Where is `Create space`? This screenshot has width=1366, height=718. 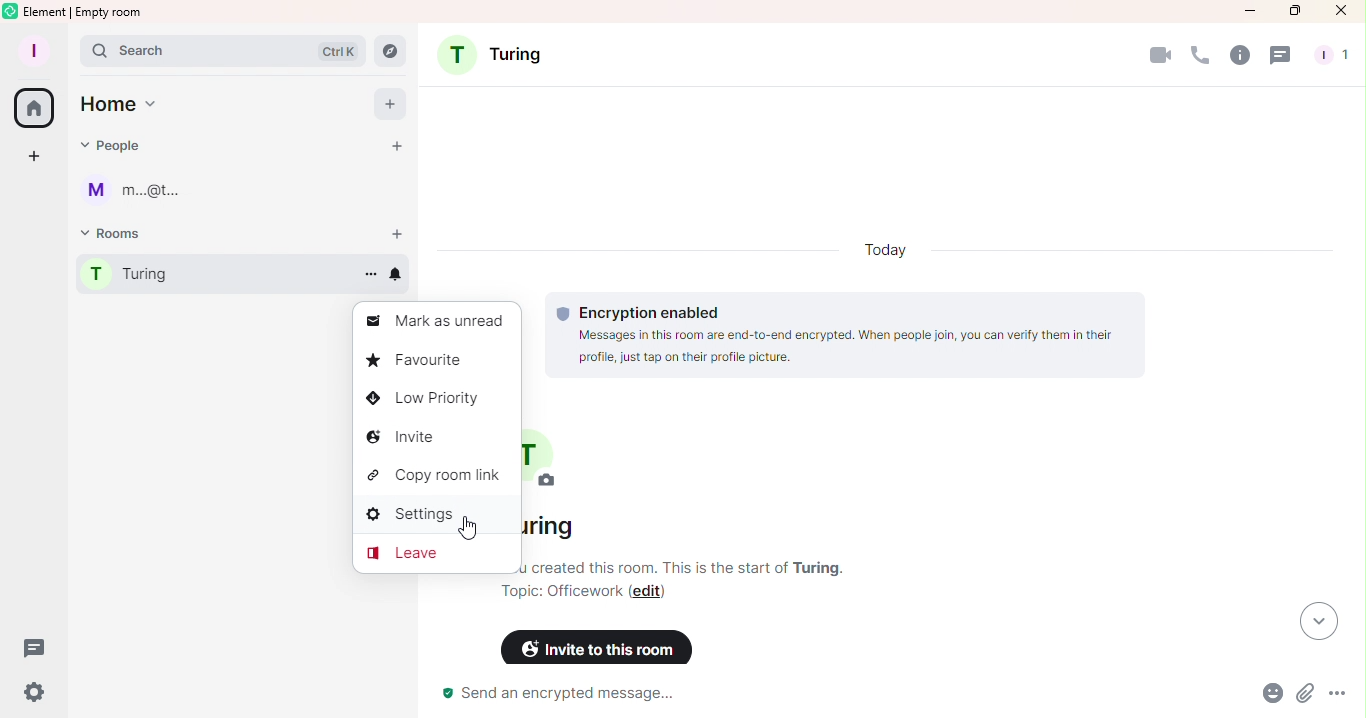
Create space is located at coordinates (35, 157).